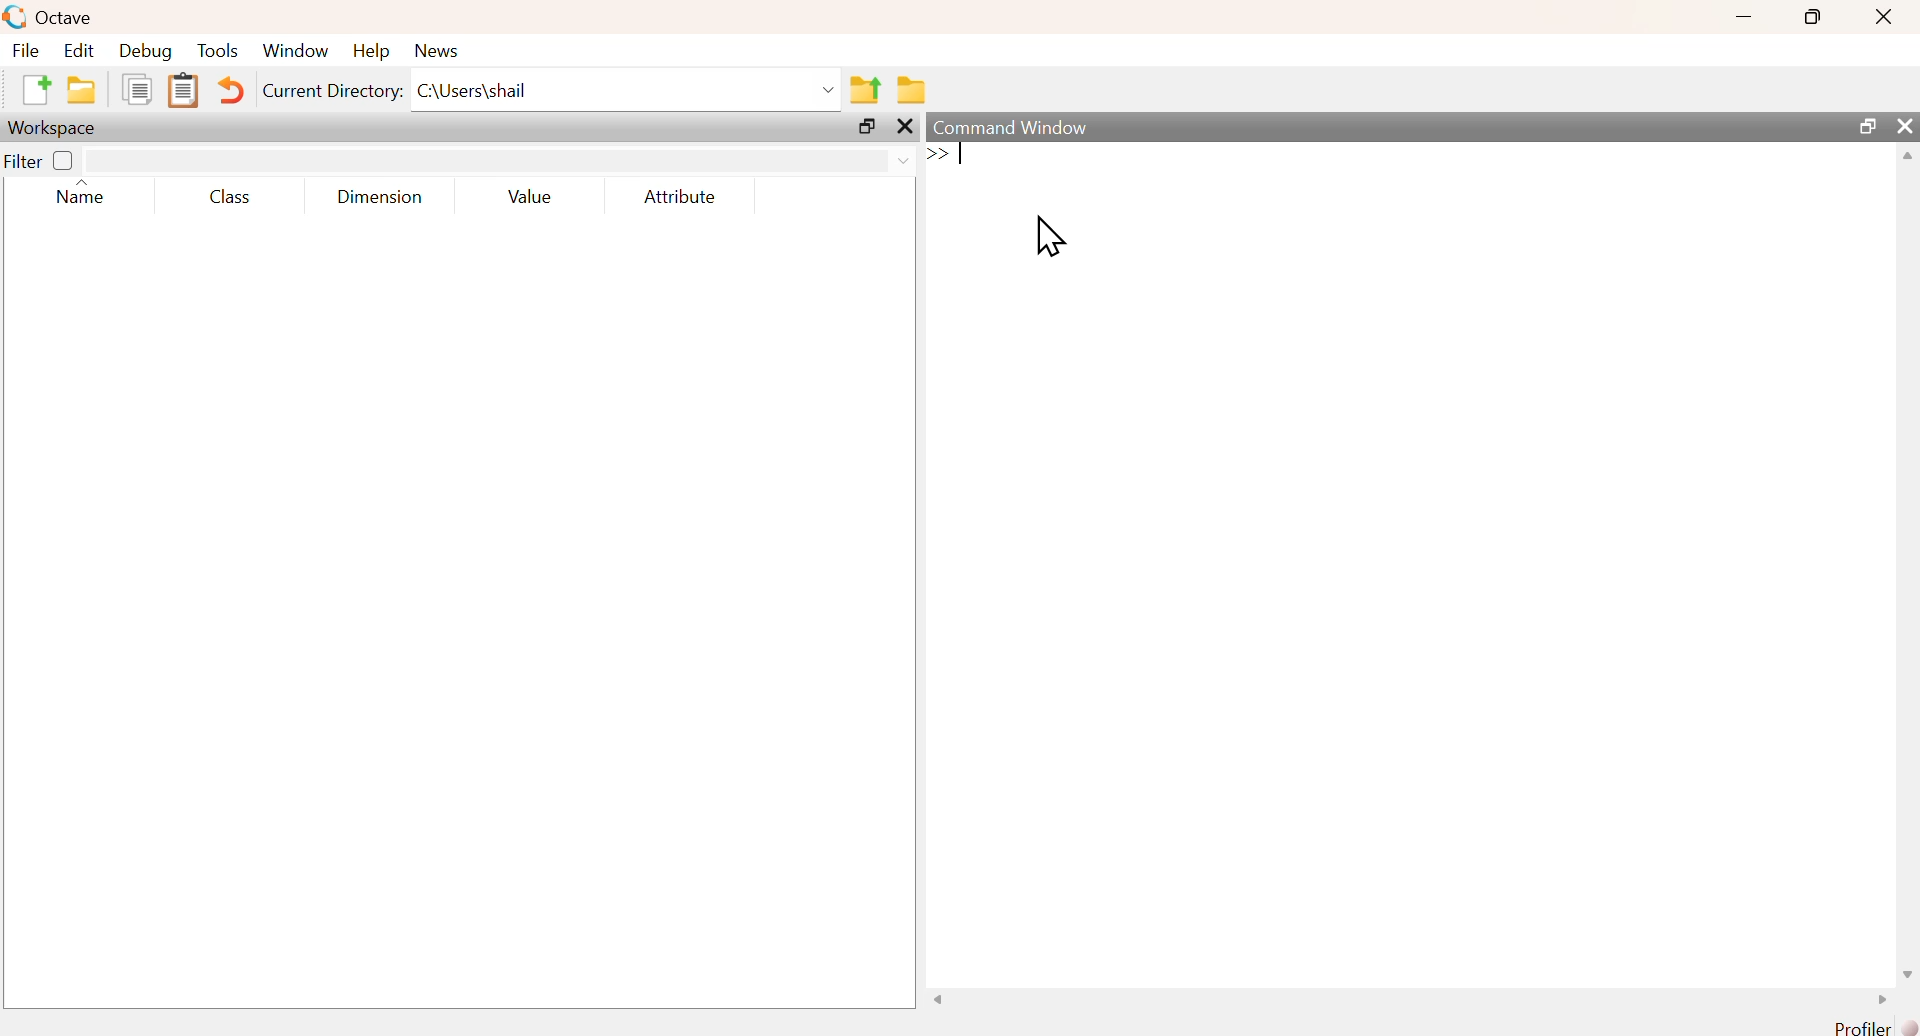 Image resolution: width=1920 pixels, height=1036 pixels. I want to click on Previous Folder, so click(866, 90).